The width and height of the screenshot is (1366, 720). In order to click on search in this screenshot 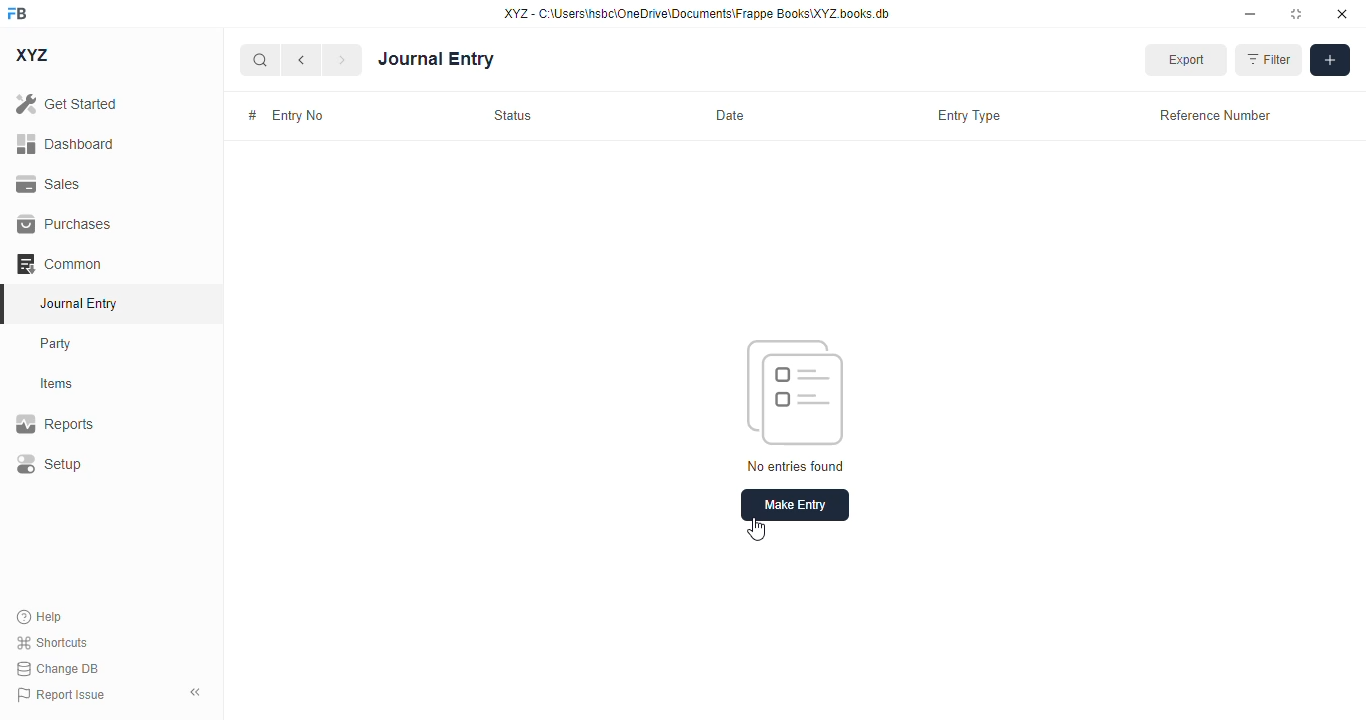, I will do `click(259, 60)`.